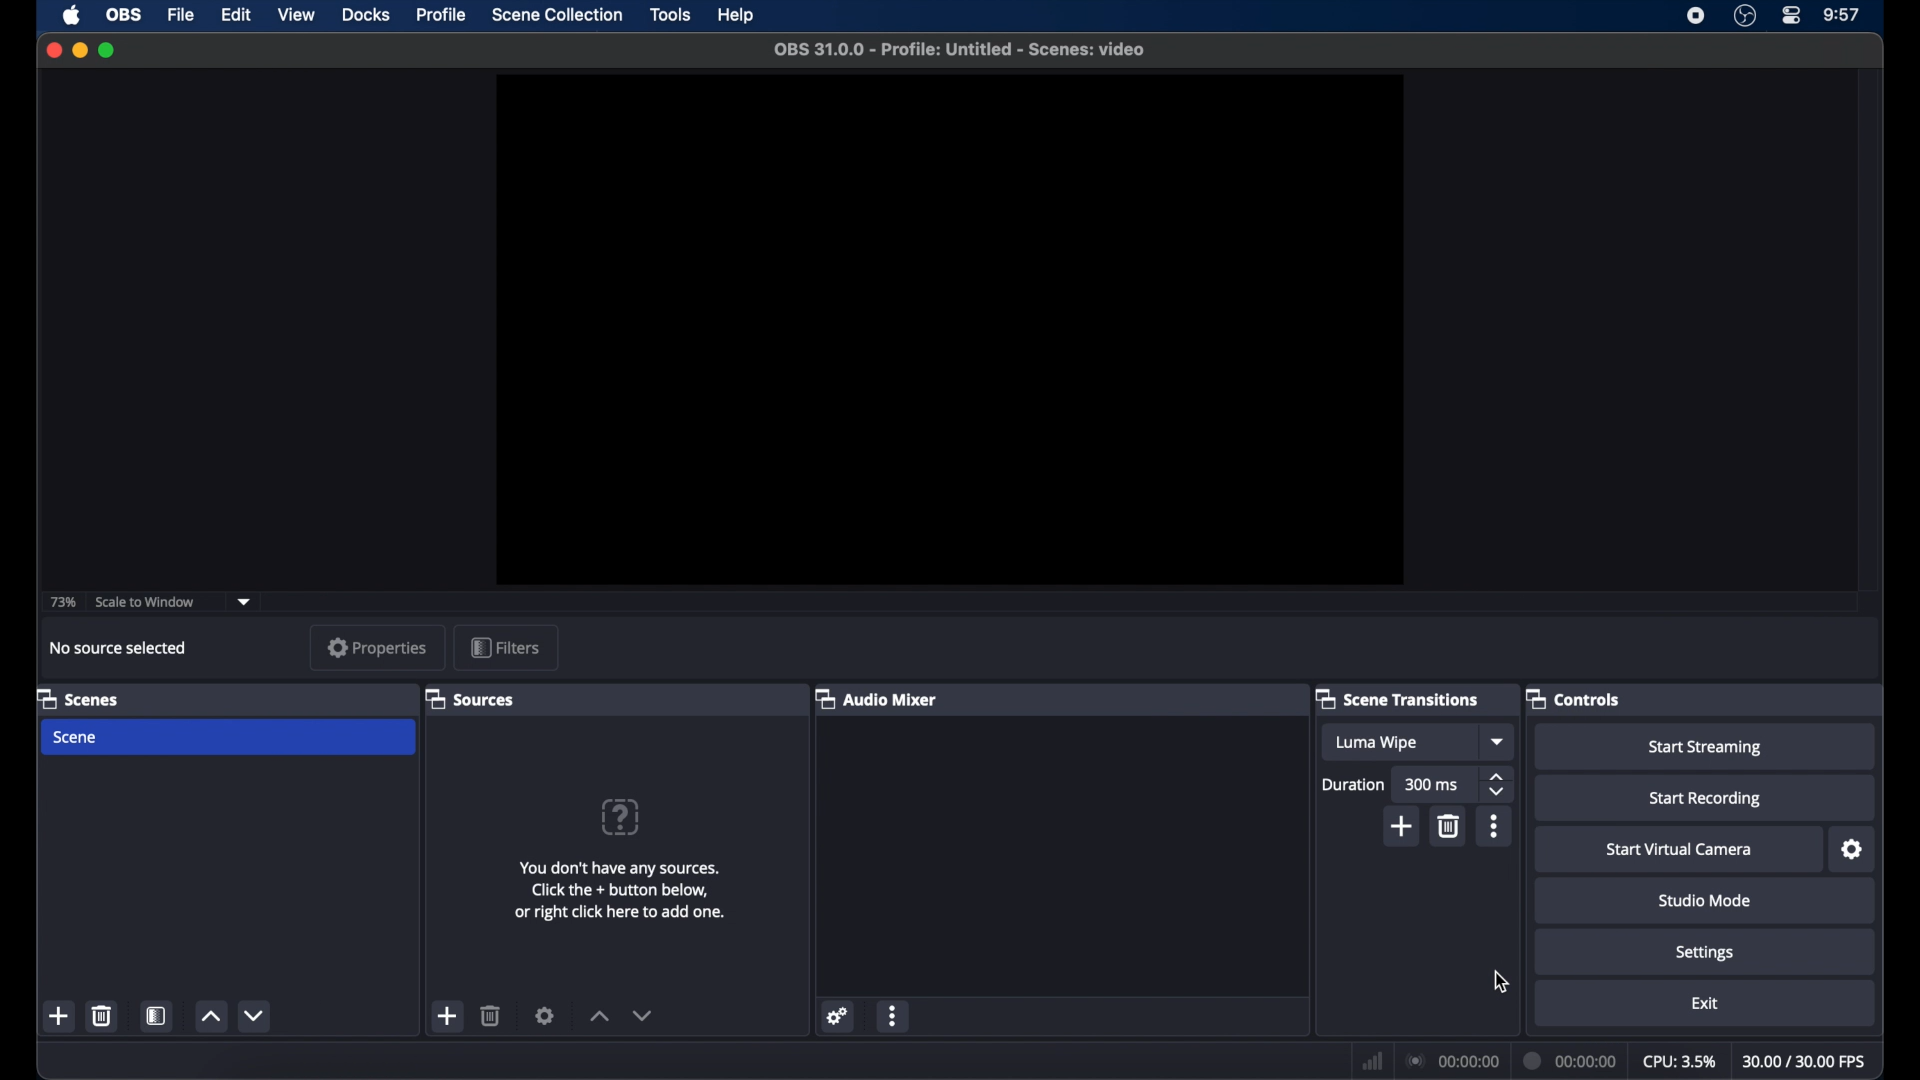 This screenshot has height=1080, width=1920. Describe the element at coordinates (1499, 741) in the screenshot. I see `dropdown` at that location.